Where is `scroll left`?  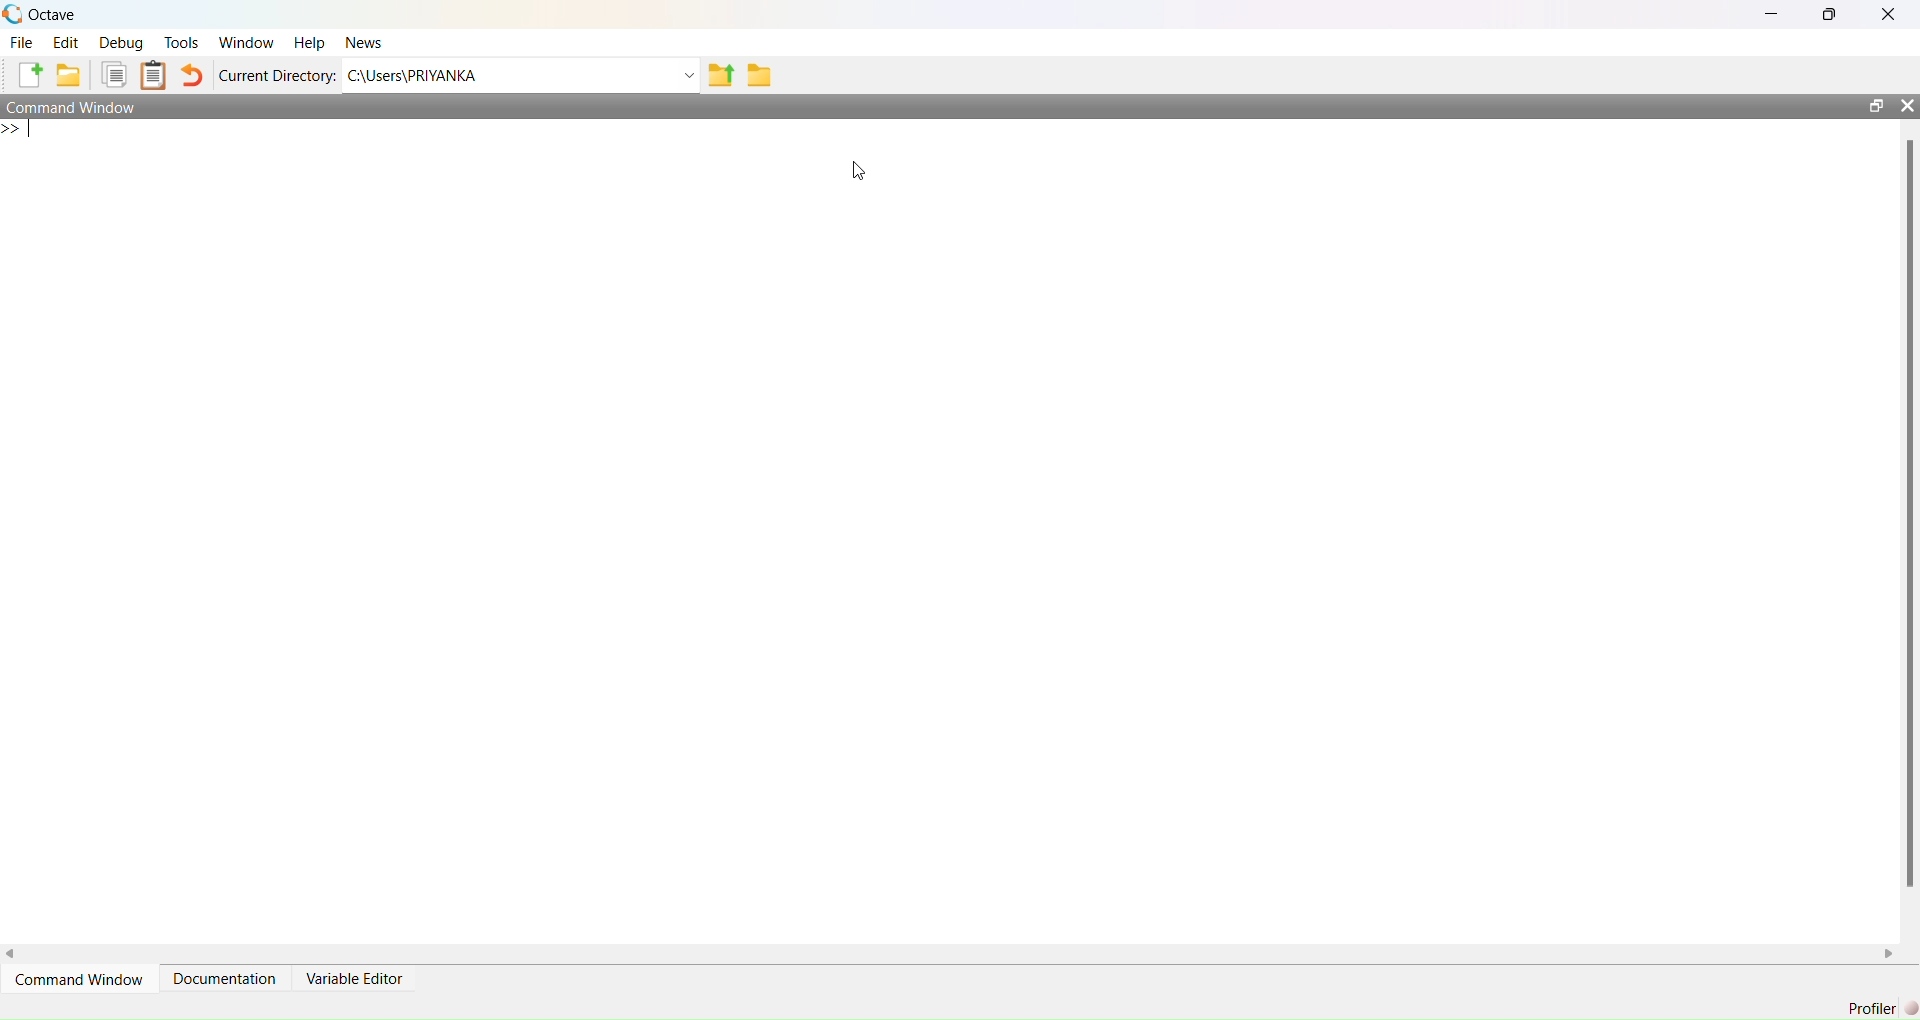 scroll left is located at coordinates (14, 954).